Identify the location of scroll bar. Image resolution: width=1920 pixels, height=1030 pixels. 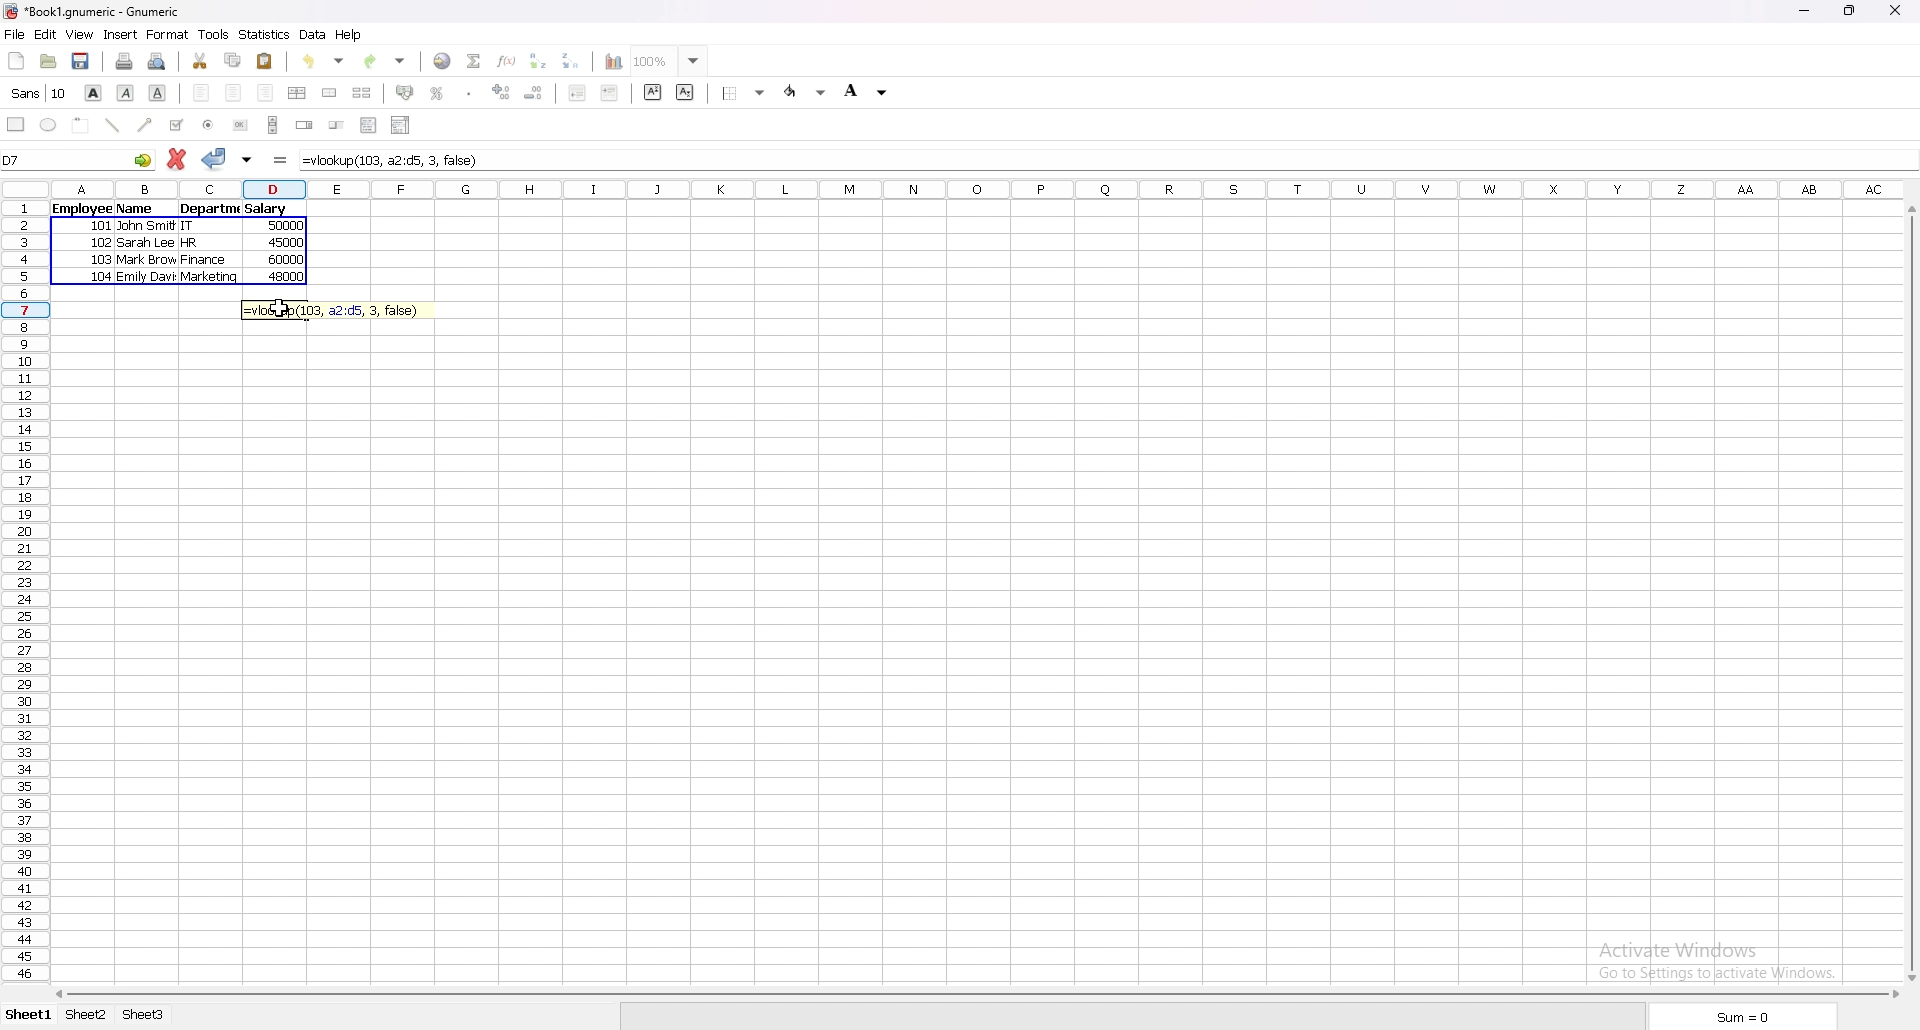
(975, 994).